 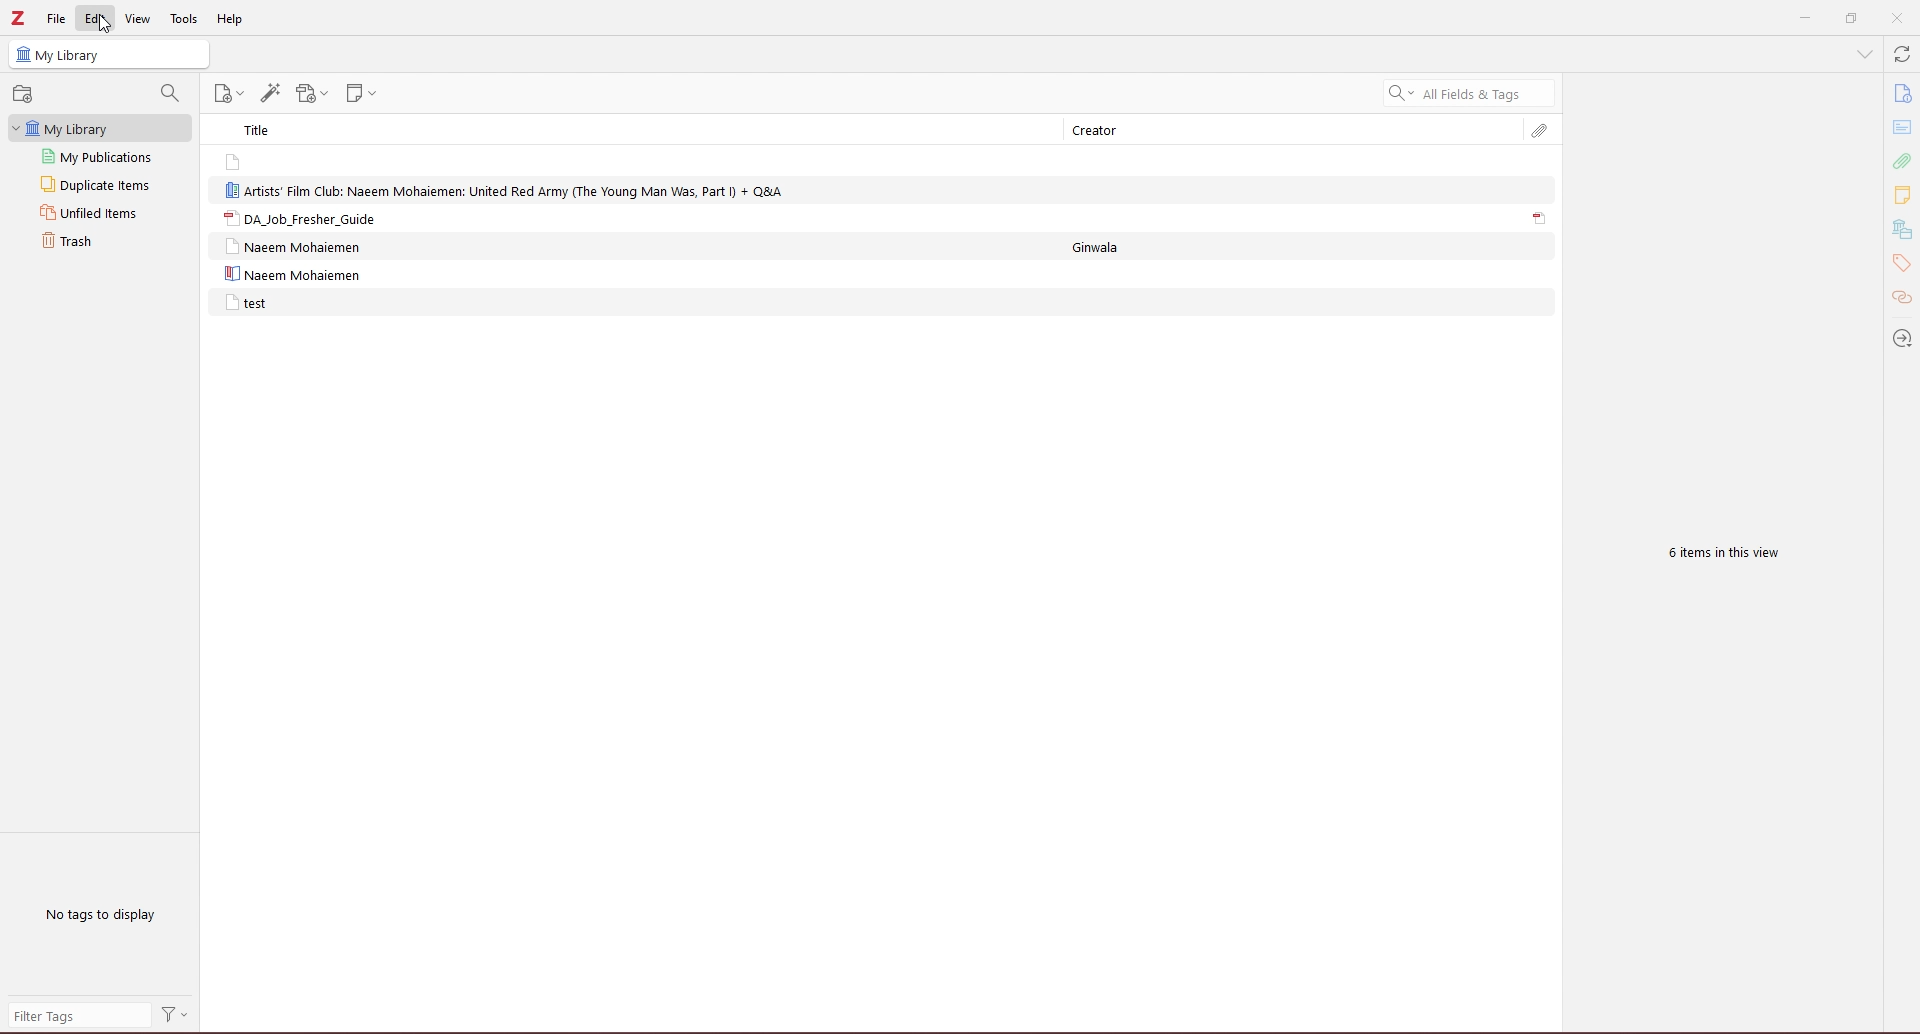 I want to click on No tags to display, so click(x=104, y=914).